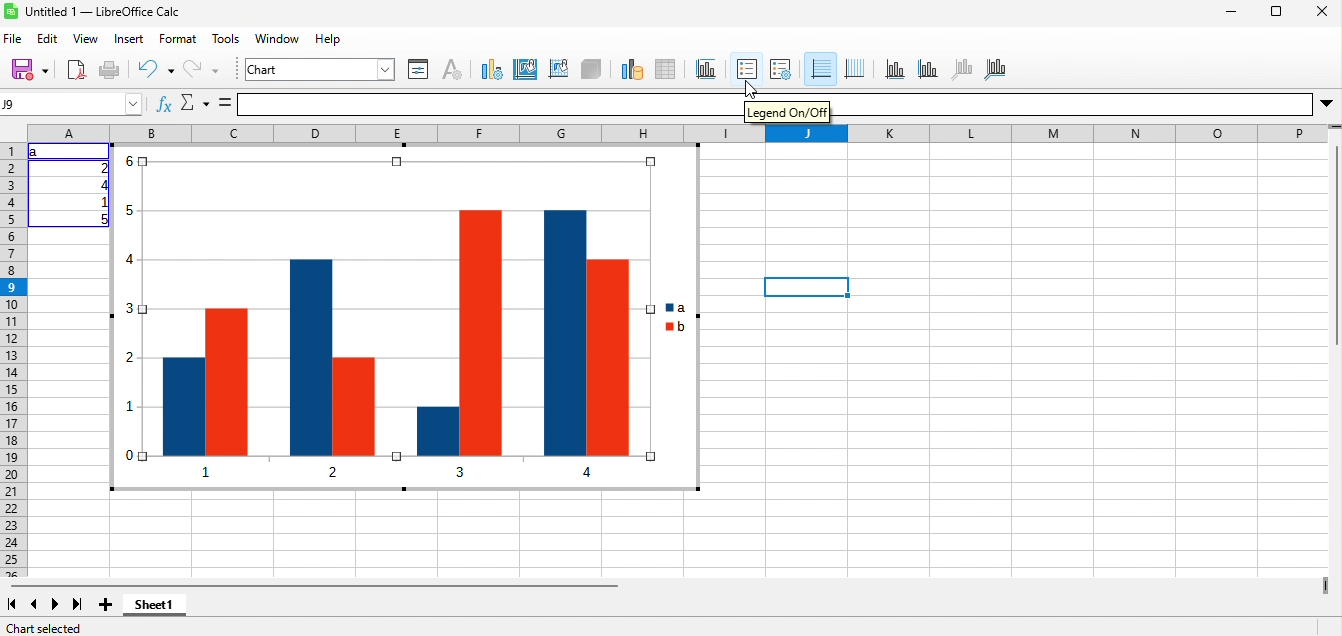 The height and width of the screenshot is (636, 1342). What do you see at coordinates (34, 605) in the screenshot?
I see `previous sheet` at bounding box center [34, 605].